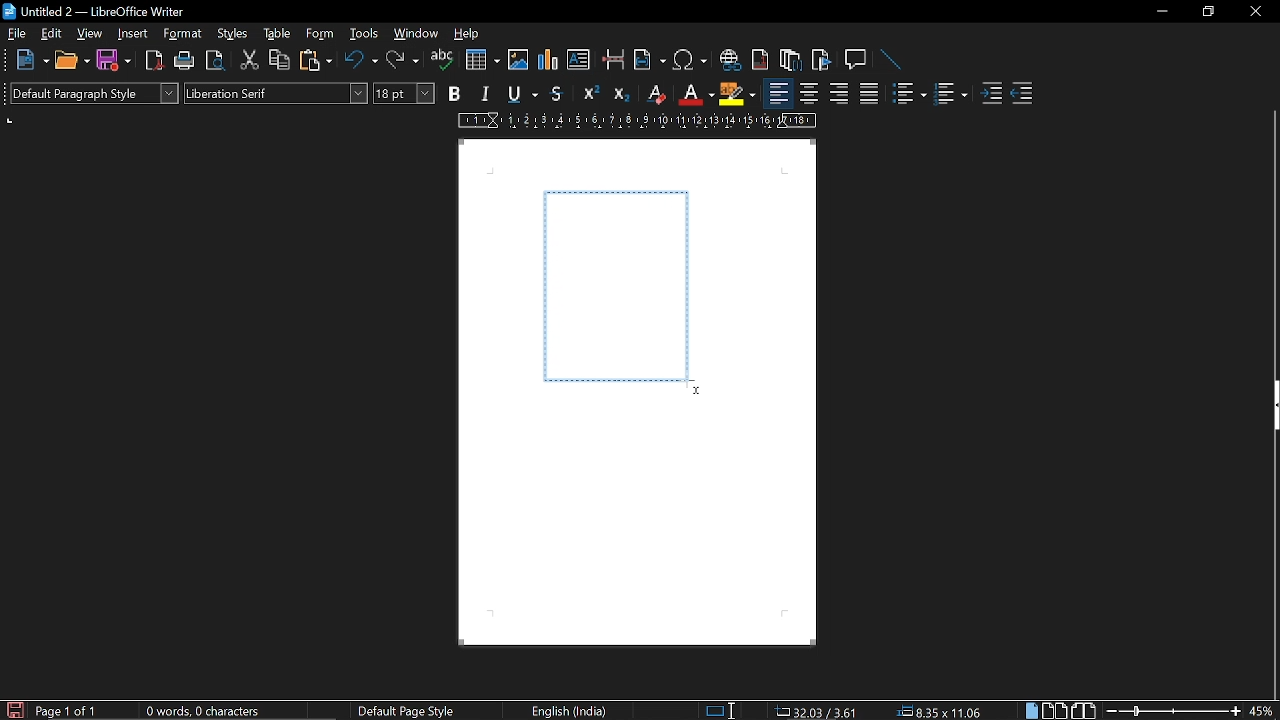 The height and width of the screenshot is (720, 1280). What do you see at coordinates (185, 35) in the screenshot?
I see `format` at bounding box center [185, 35].